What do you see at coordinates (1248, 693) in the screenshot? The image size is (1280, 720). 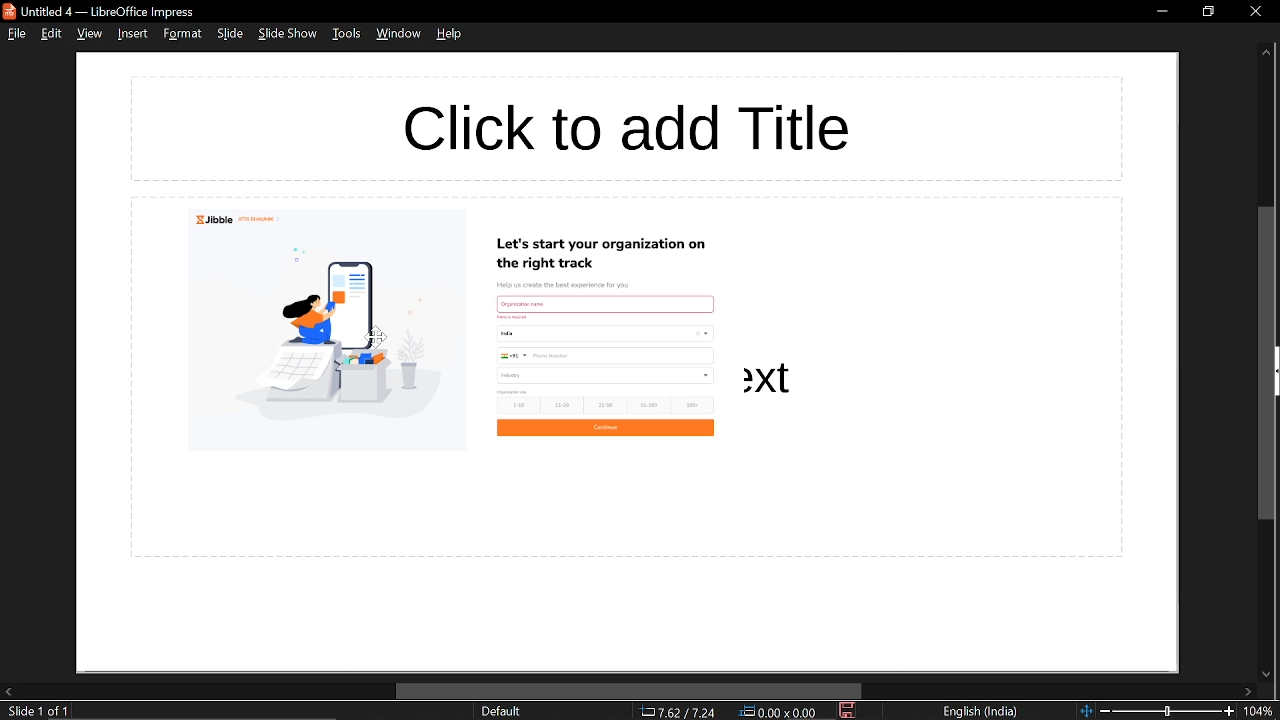 I see `move right` at bounding box center [1248, 693].